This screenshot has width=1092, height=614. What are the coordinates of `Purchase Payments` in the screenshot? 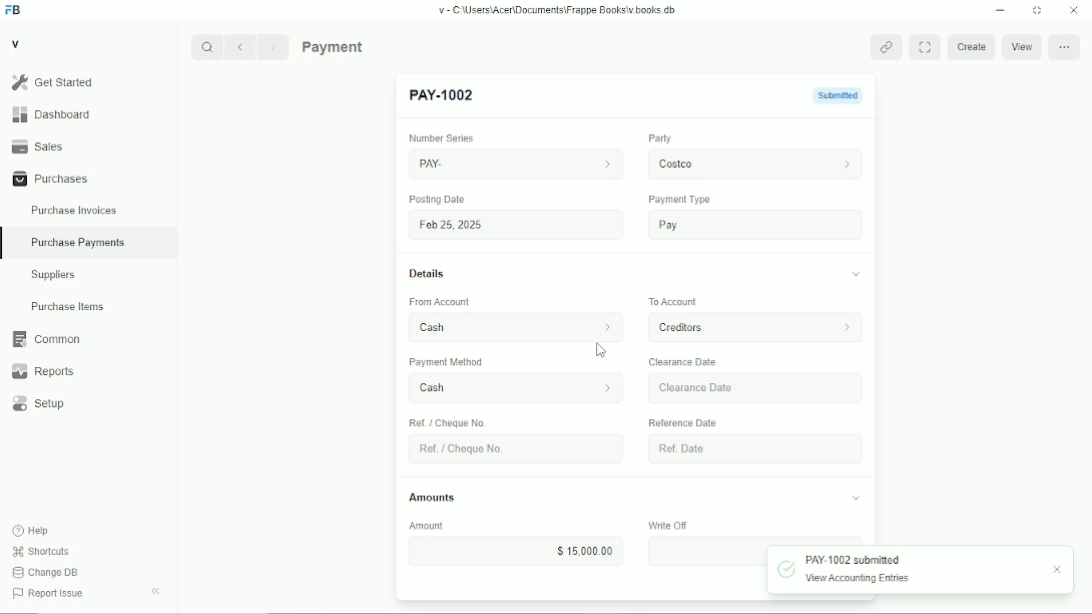 It's located at (372, 46).